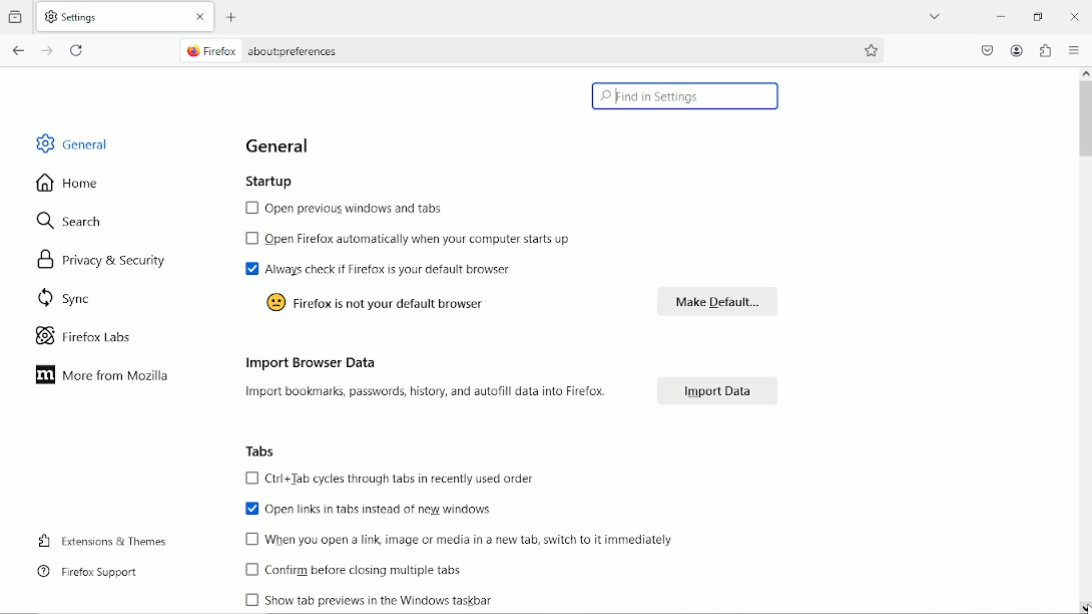 Image resolution: width=1092 pixels, height=614 pixels. I want to click on import browser data, so click(311, 362).